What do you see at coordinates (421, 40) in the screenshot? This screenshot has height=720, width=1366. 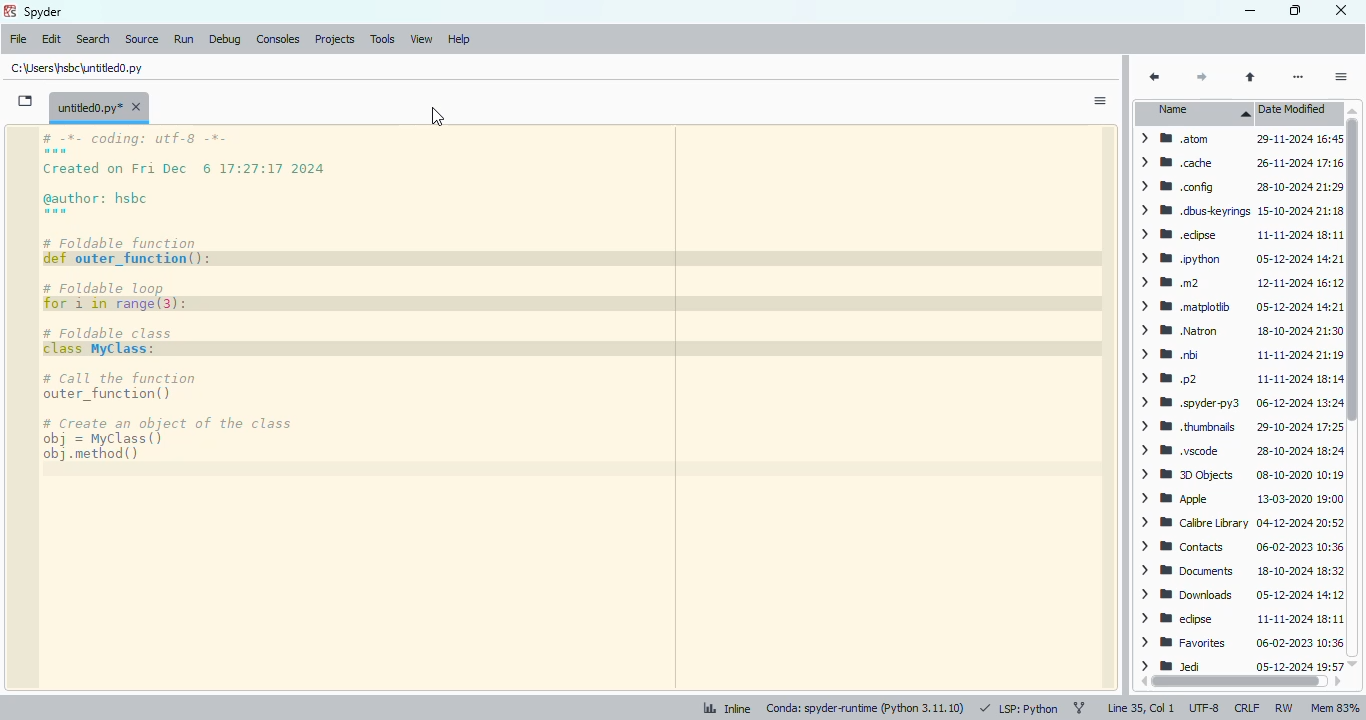 I see `view` at bounding box center [421, 40].